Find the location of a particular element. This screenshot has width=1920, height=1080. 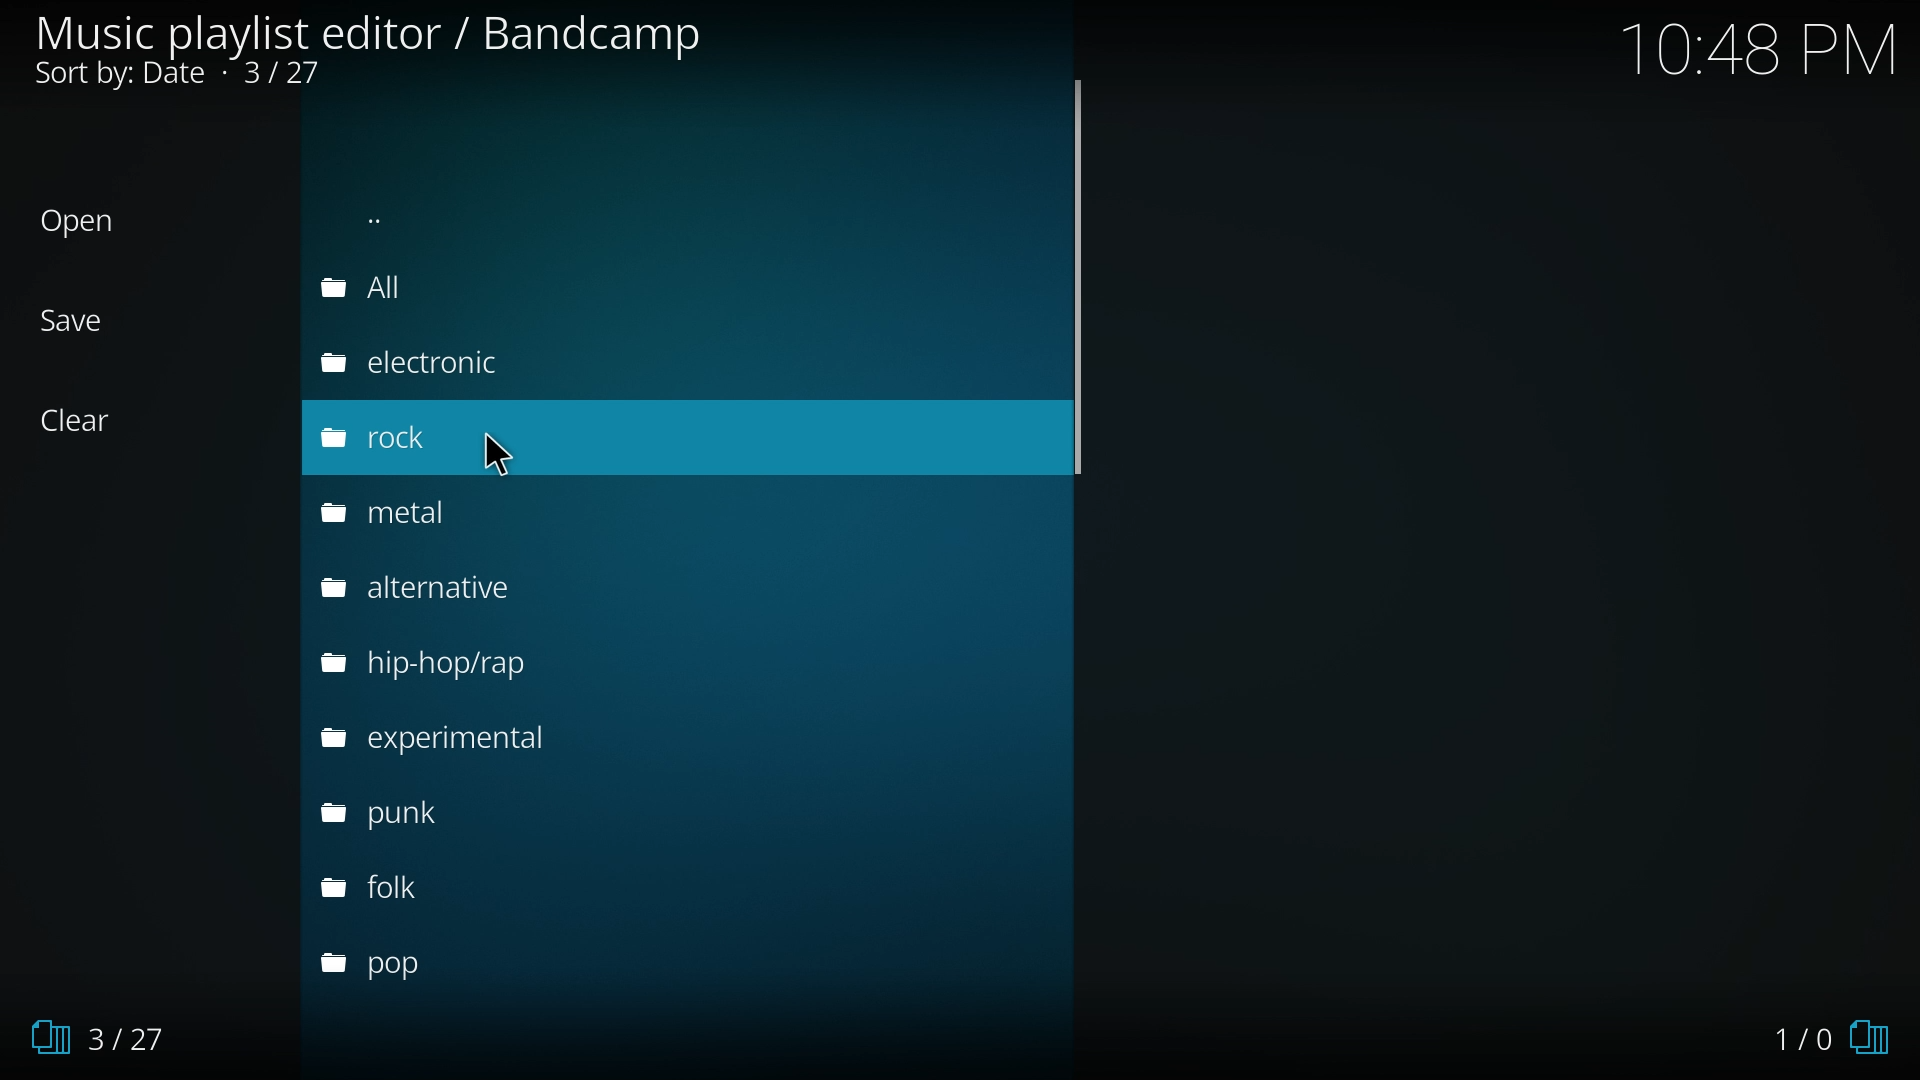

rock is located at coordinates (382, 441).